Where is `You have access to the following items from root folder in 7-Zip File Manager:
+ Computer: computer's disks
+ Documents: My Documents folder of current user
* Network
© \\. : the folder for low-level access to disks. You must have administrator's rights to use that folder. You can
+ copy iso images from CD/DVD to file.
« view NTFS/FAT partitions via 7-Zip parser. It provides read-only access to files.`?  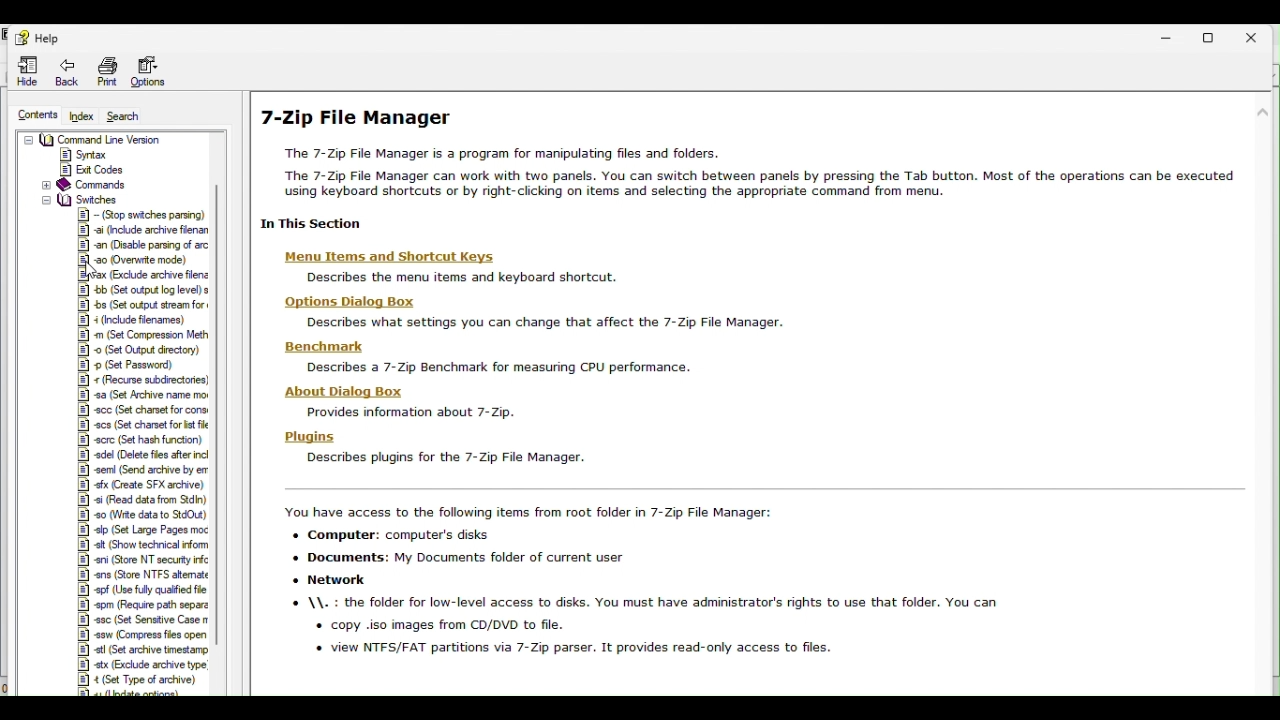
You have access to the following items from root folder in 7-Zip File Manager:
+ Computer: computer's disks
+ Documents: My Documents folder of current user
* Network
© \\. : the folder for low-level access to disks. You must have administrator's rights to use that folder. You can
+ copy iso images from CD/DVD to file.
« view NTFS/FAT partitions via 7-Zip parser. It provides read-only access to files. is located at coordinates (643, 582).